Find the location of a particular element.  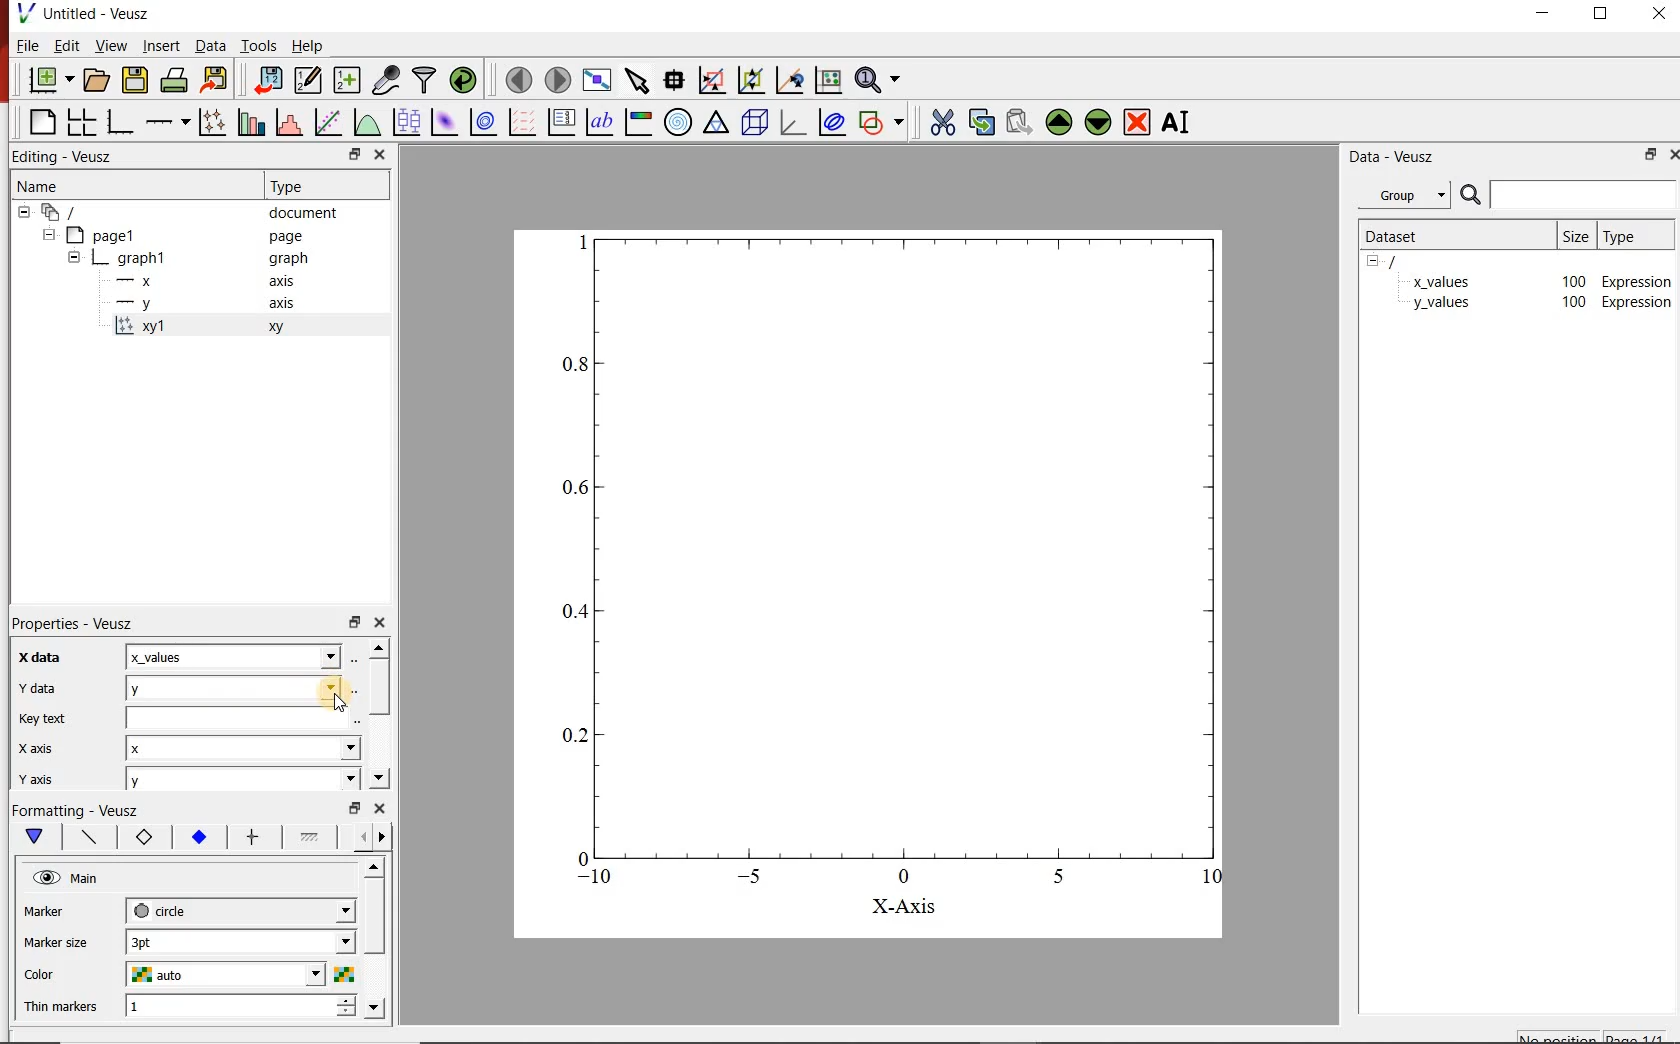

image color bar is located at coordinates (639, 123).